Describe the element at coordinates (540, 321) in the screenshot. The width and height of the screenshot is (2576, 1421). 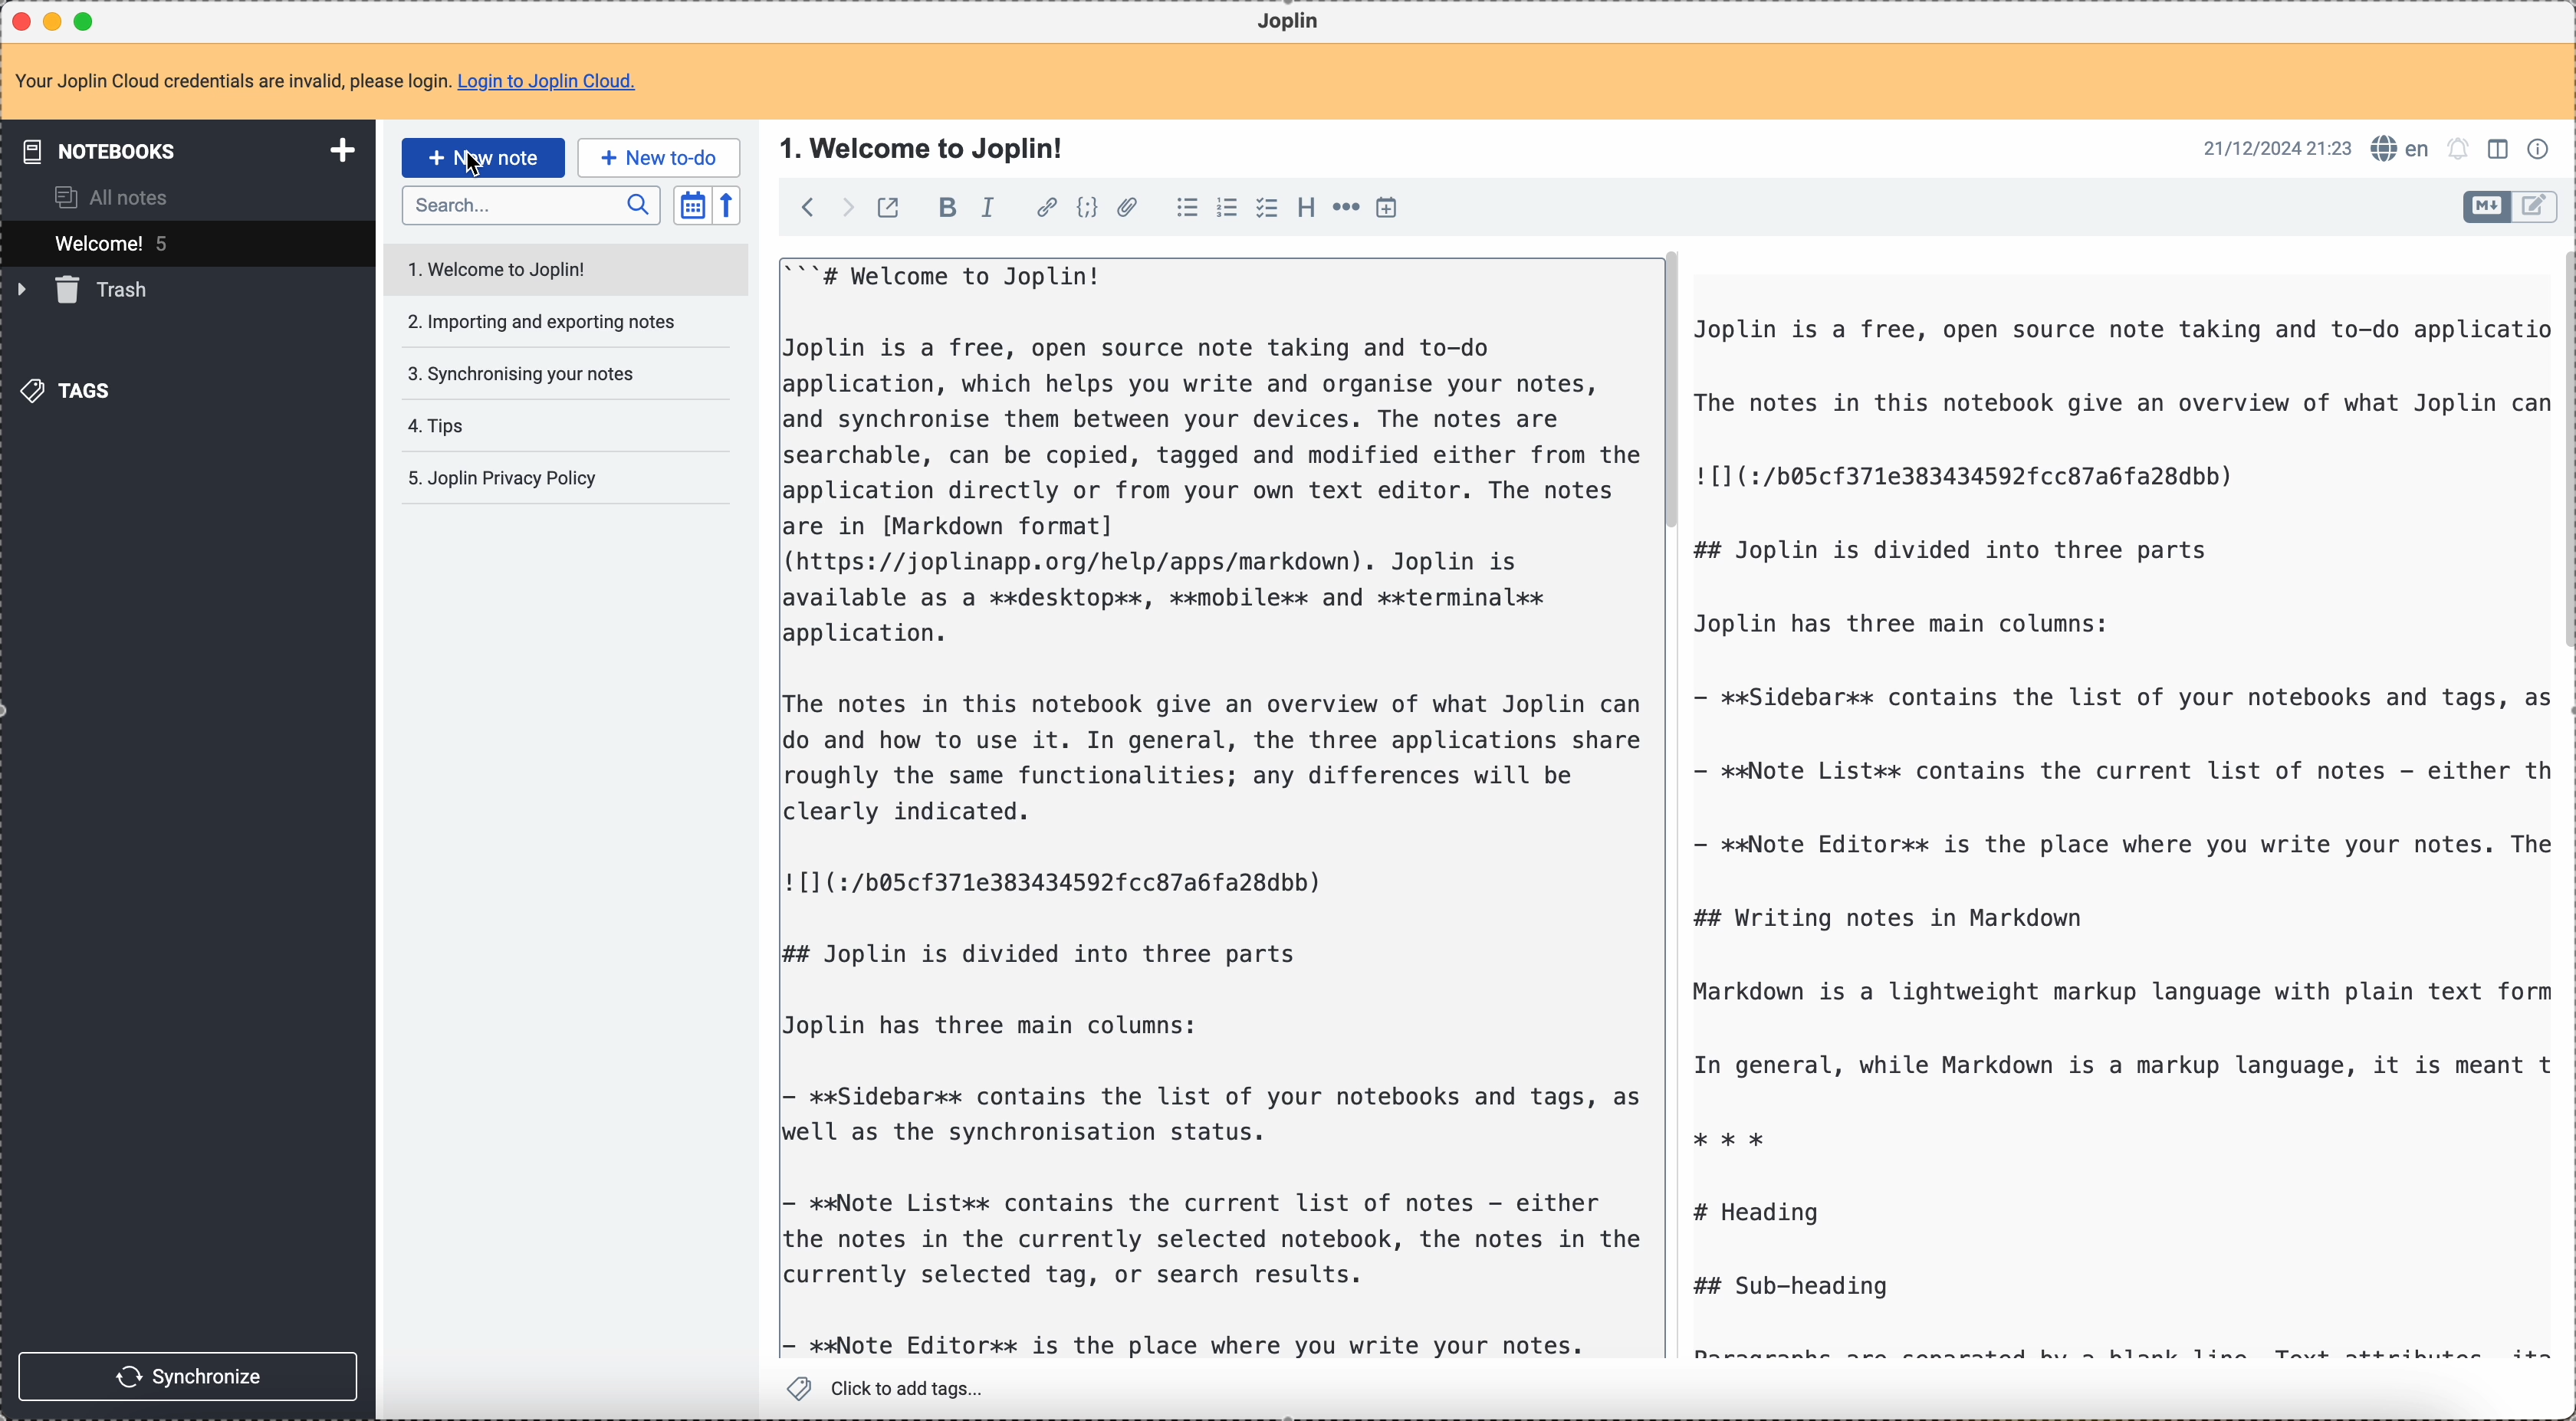
I see `importing and exporting notes` at that location.